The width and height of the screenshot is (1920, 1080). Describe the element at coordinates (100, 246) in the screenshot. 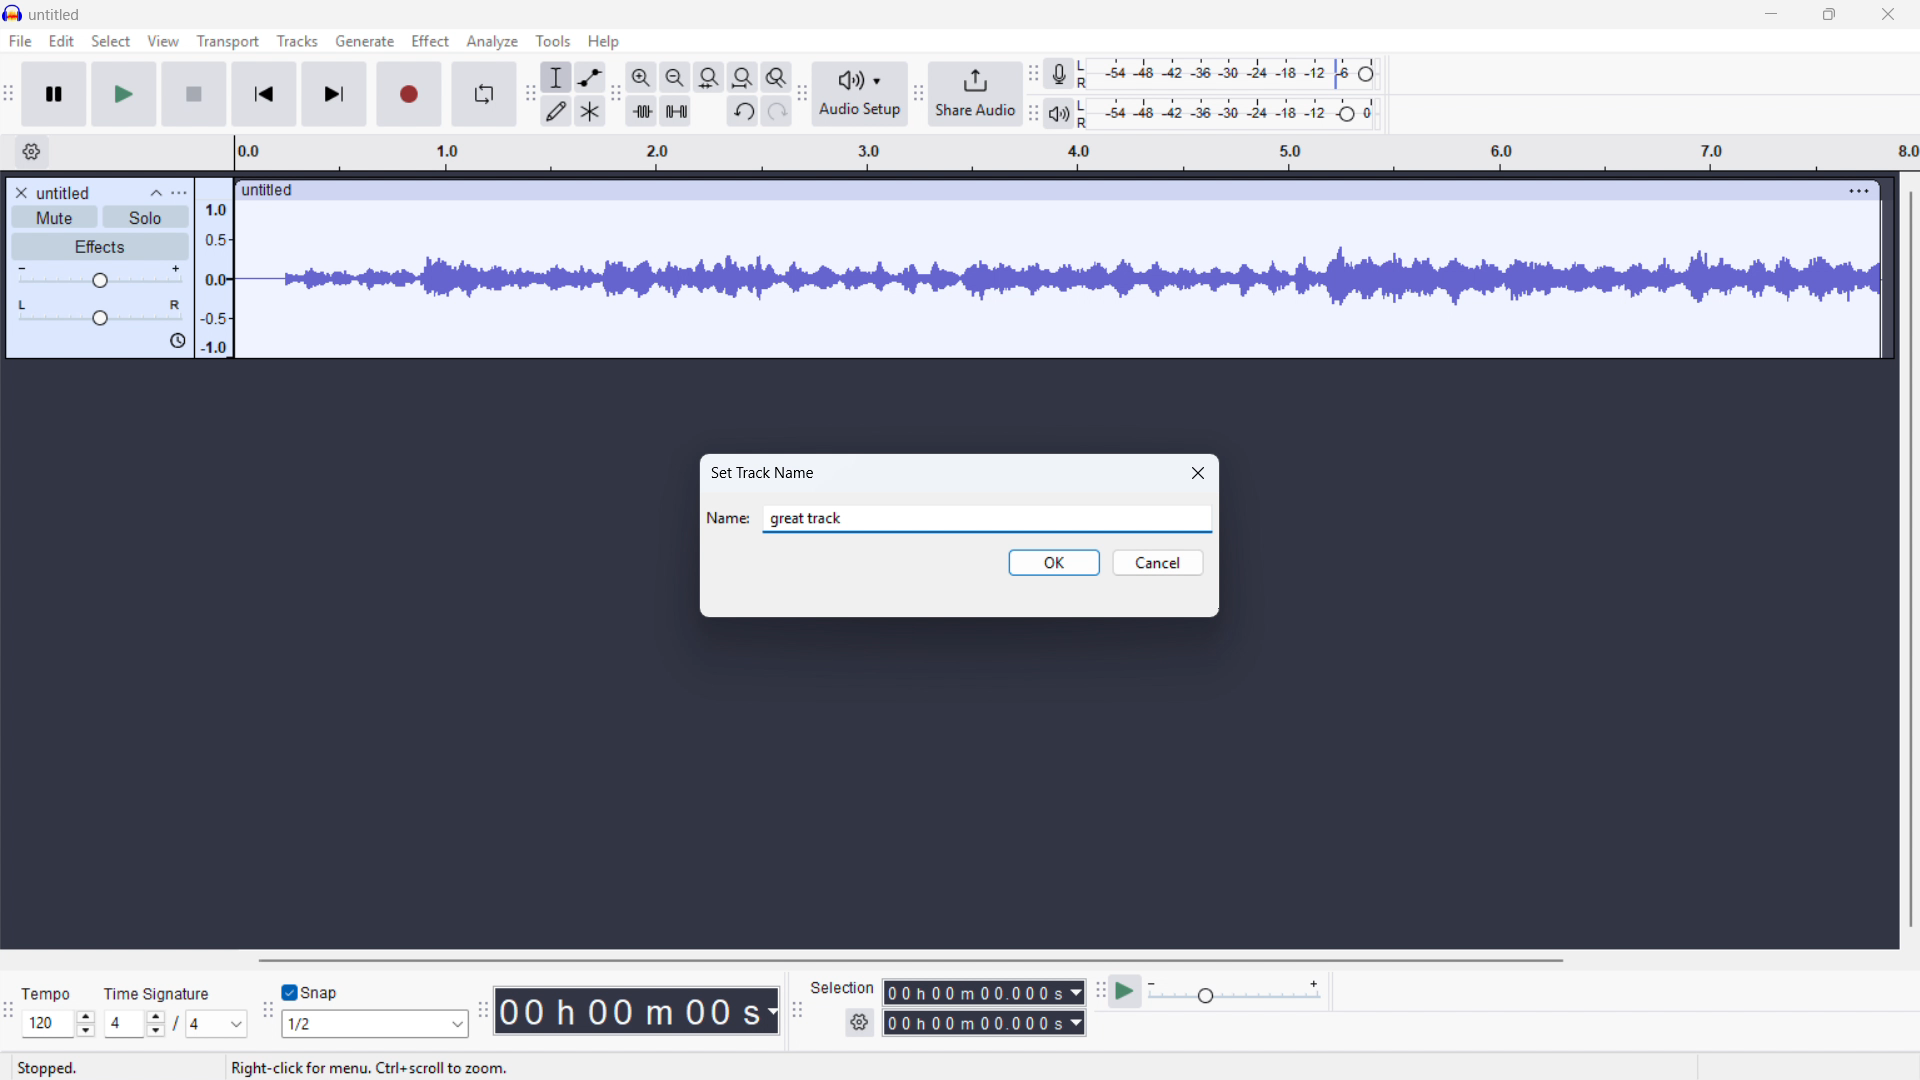

I see `Effects ` at that location.